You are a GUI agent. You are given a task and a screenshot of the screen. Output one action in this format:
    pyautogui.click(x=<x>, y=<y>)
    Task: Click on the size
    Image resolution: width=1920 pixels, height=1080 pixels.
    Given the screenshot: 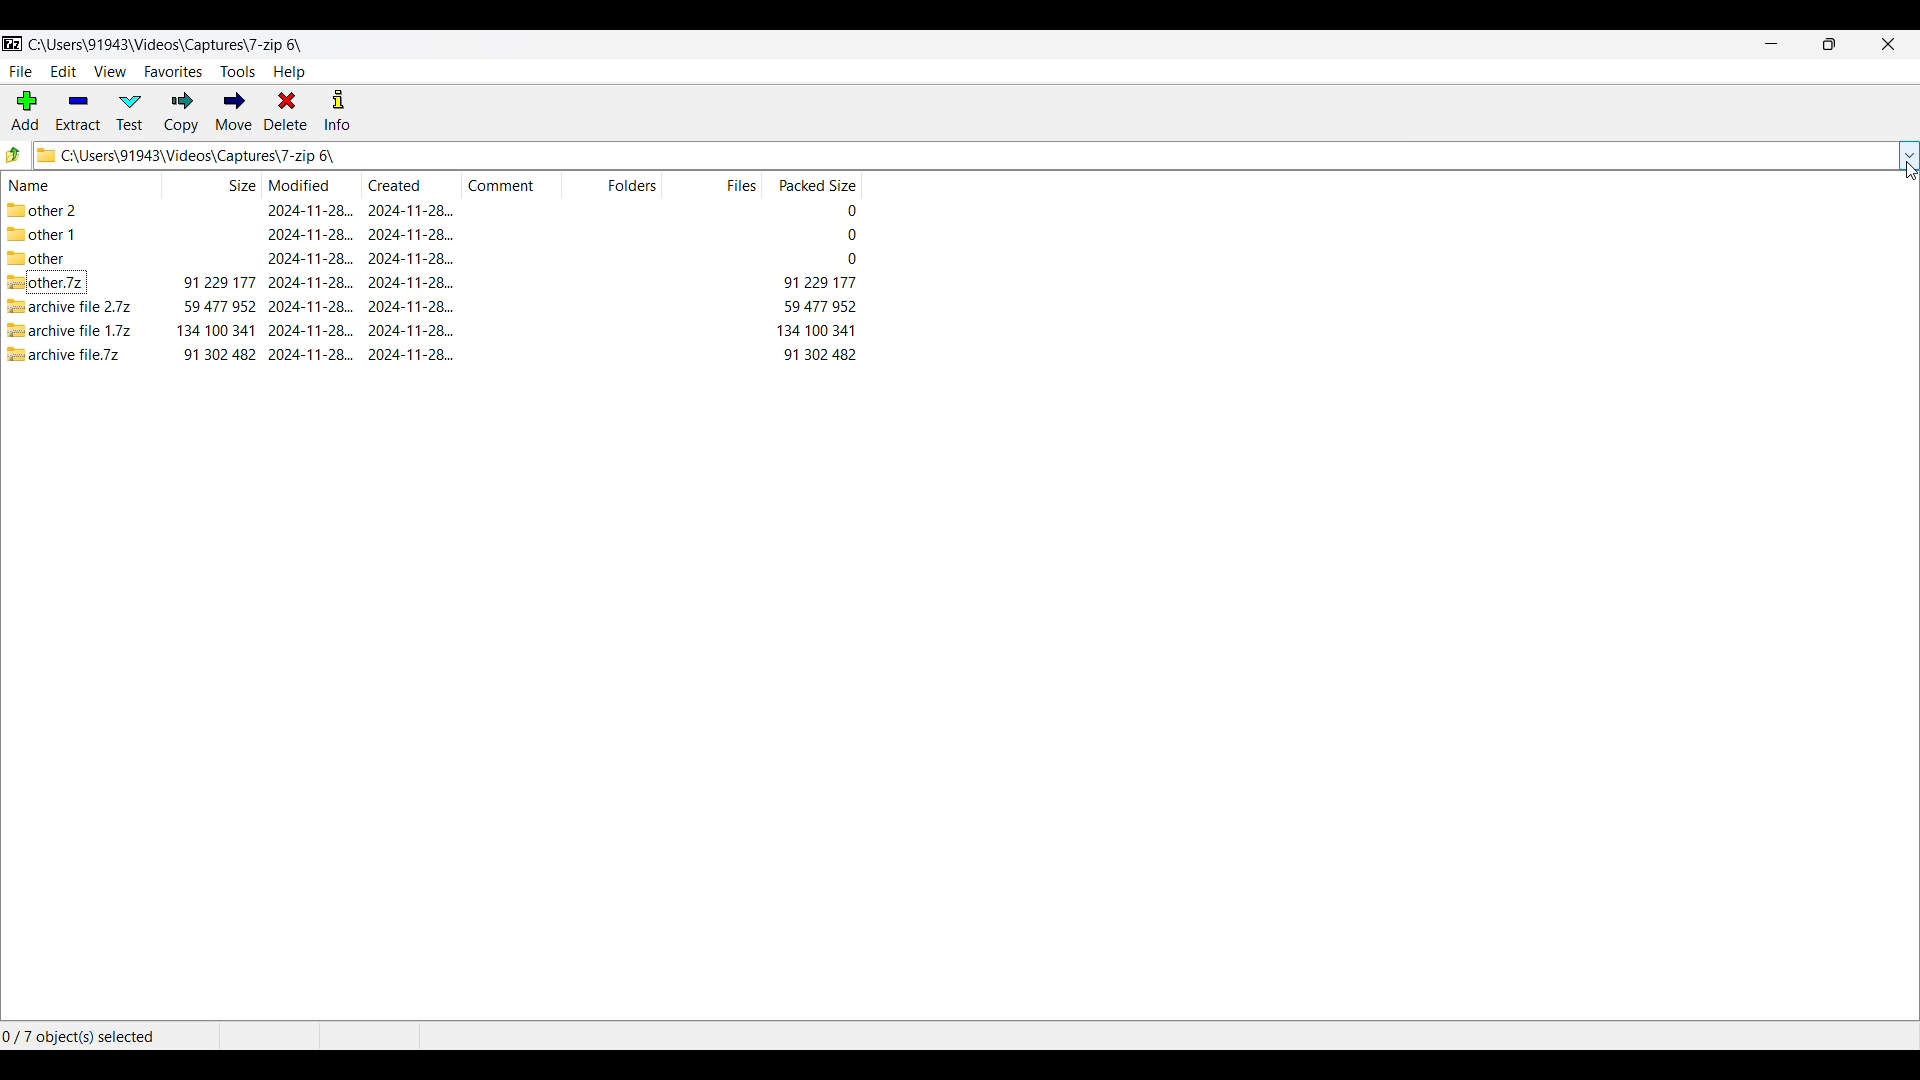 What is the action you would take?
    pyautogui.click(x=220, y=307)
    